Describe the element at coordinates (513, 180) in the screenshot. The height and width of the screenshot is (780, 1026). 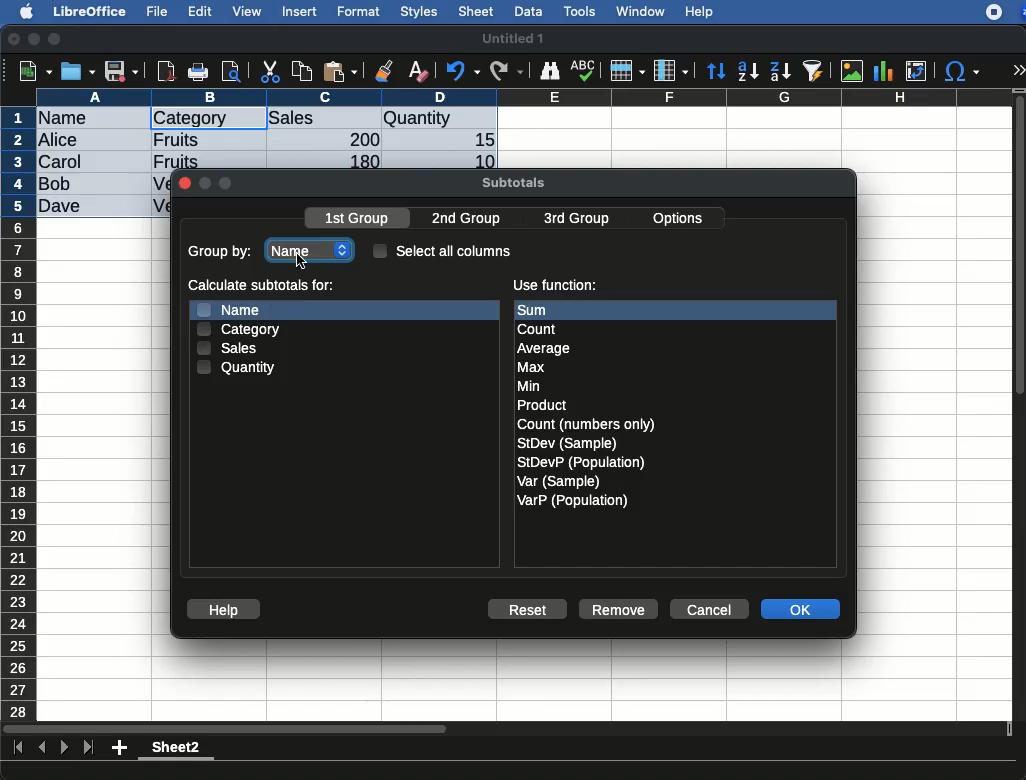
I see `subtotals` at that location.